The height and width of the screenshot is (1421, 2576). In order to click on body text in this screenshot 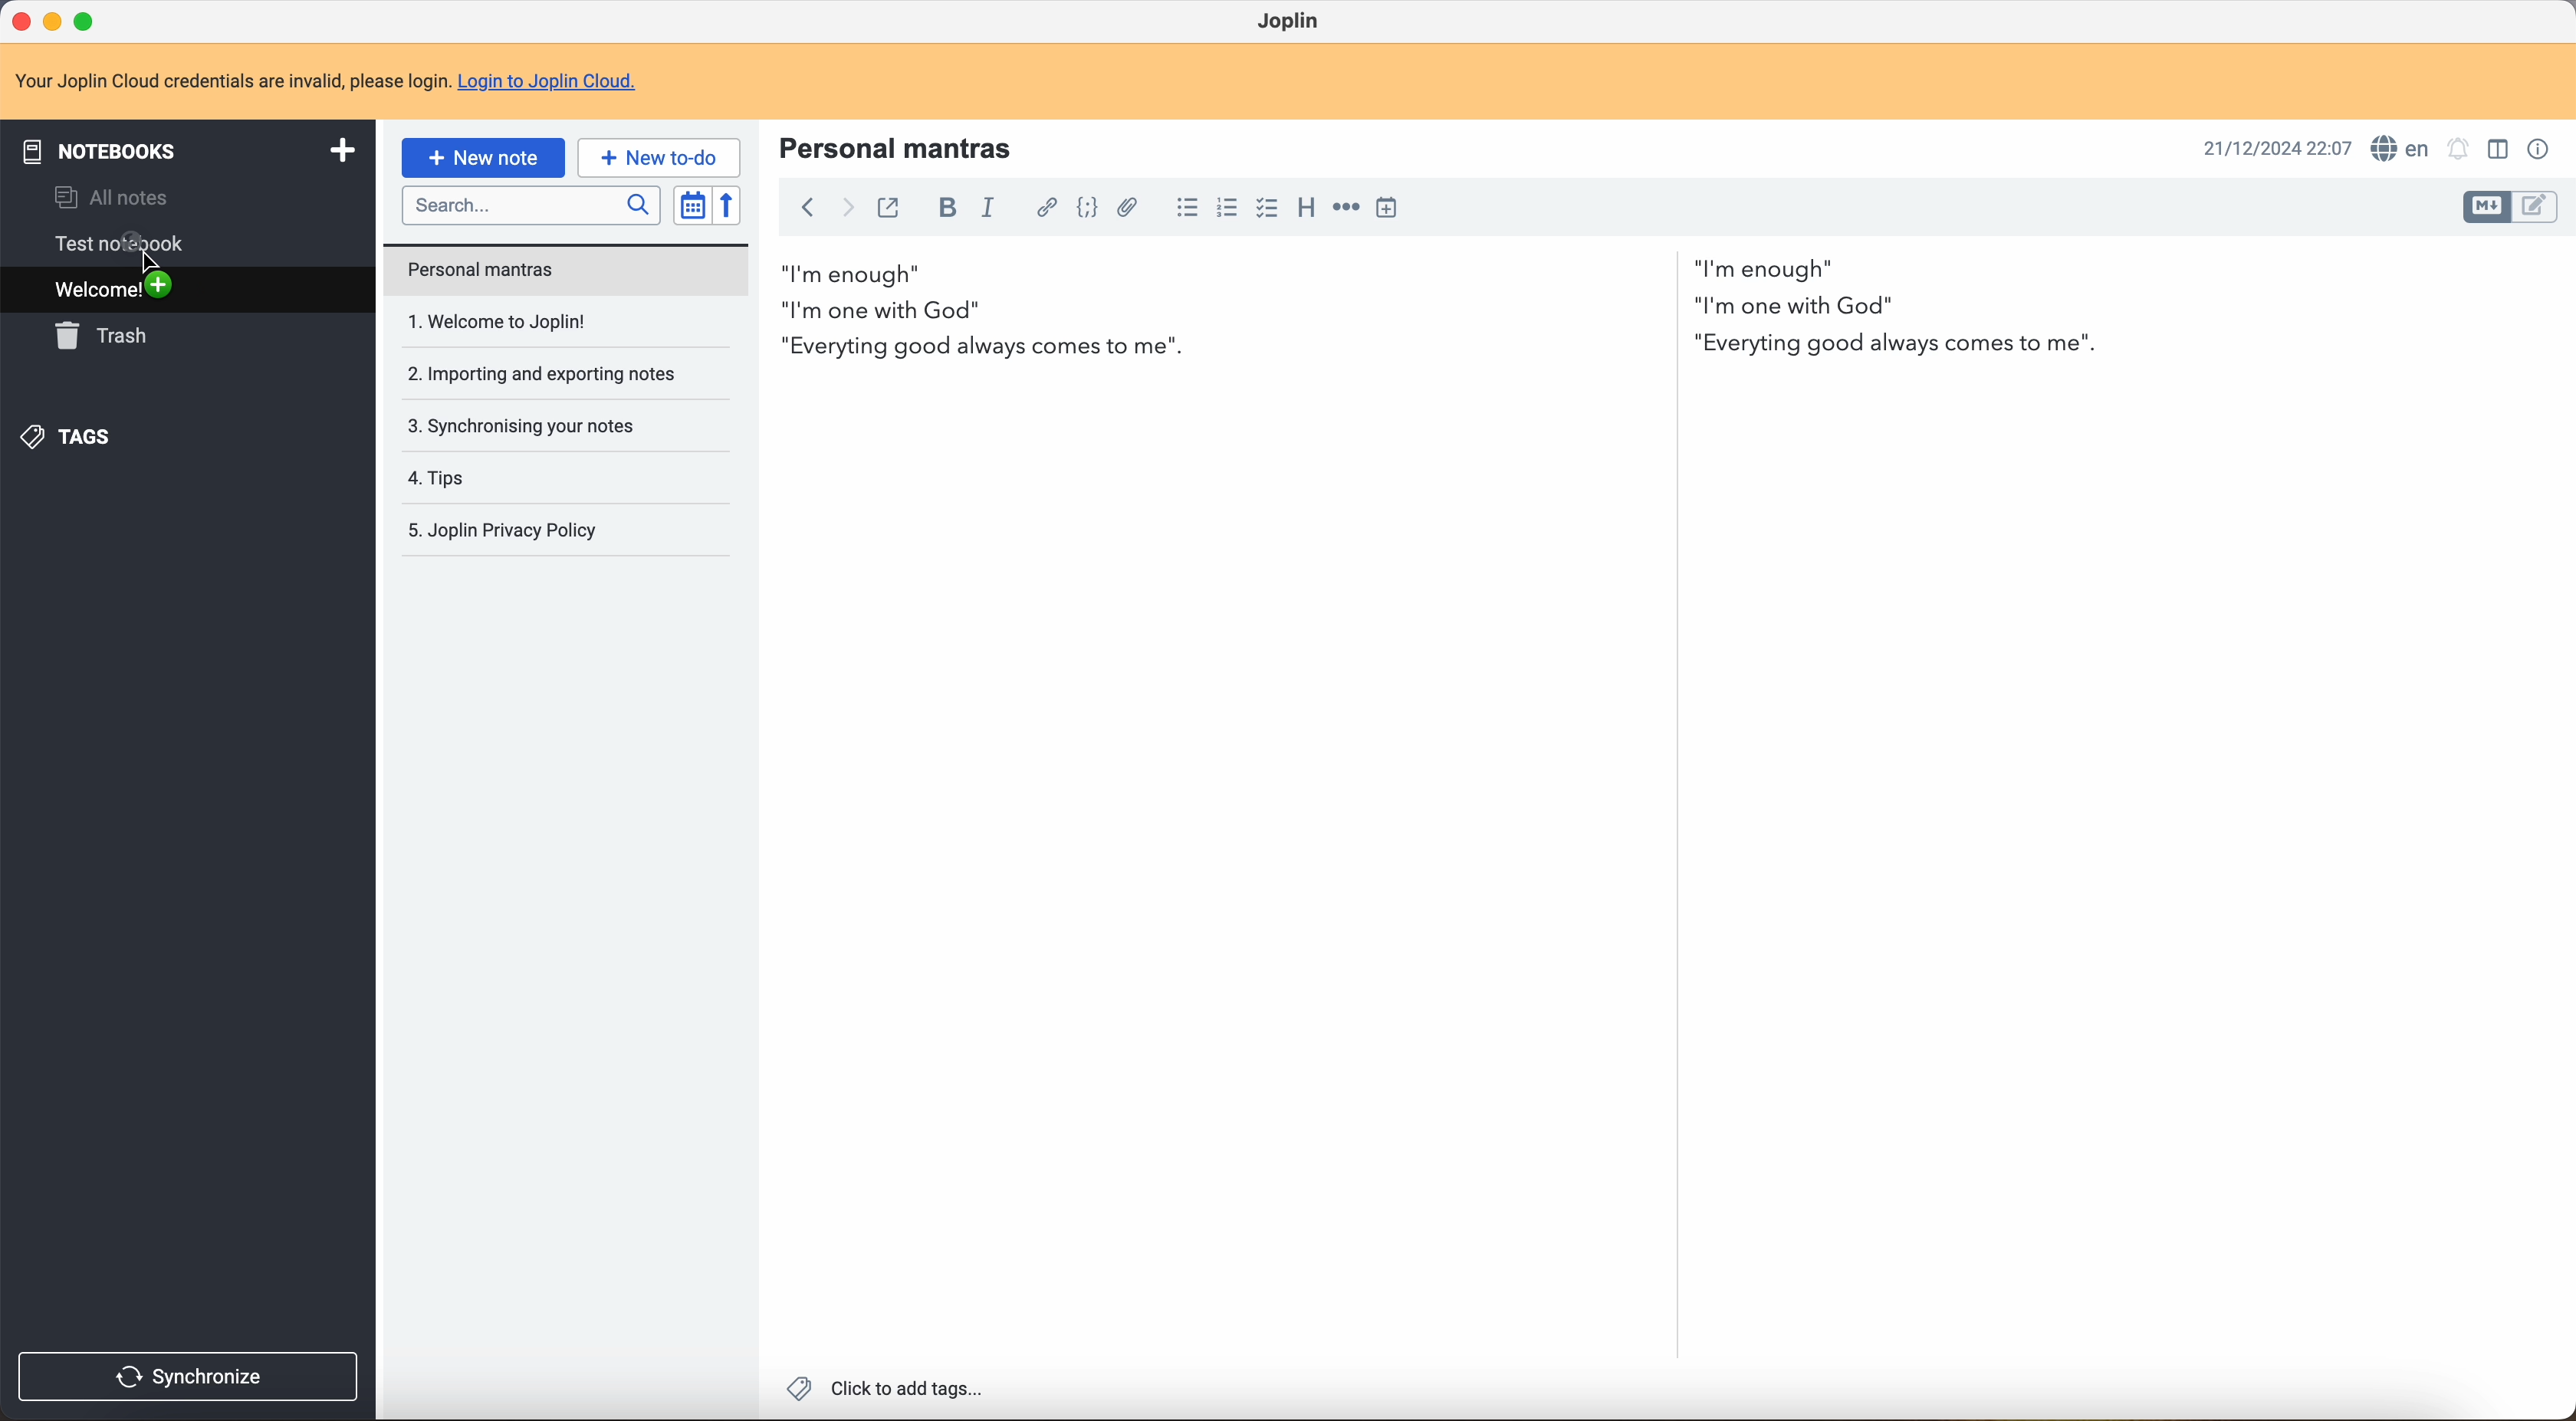, I will do `click(1449, 310)`.